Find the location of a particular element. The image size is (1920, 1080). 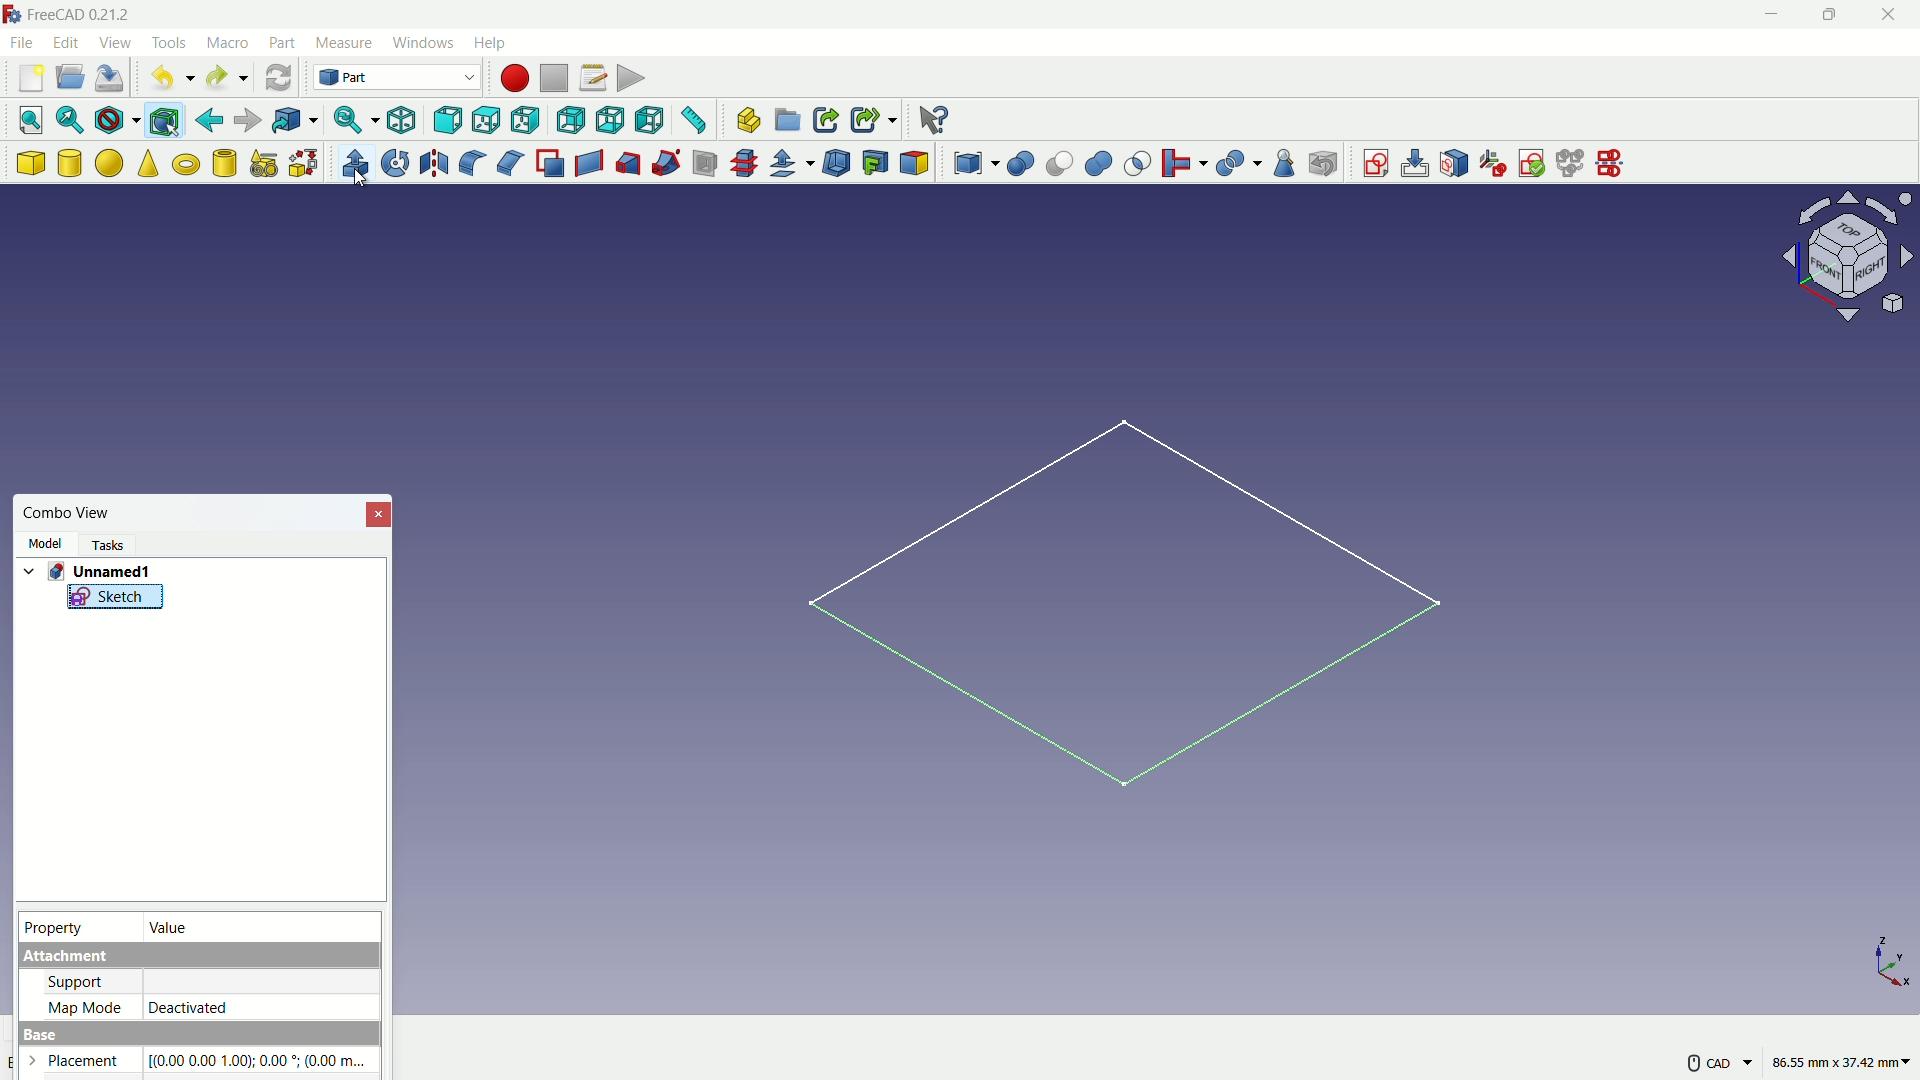

projection is located at coordinates (876, 163).